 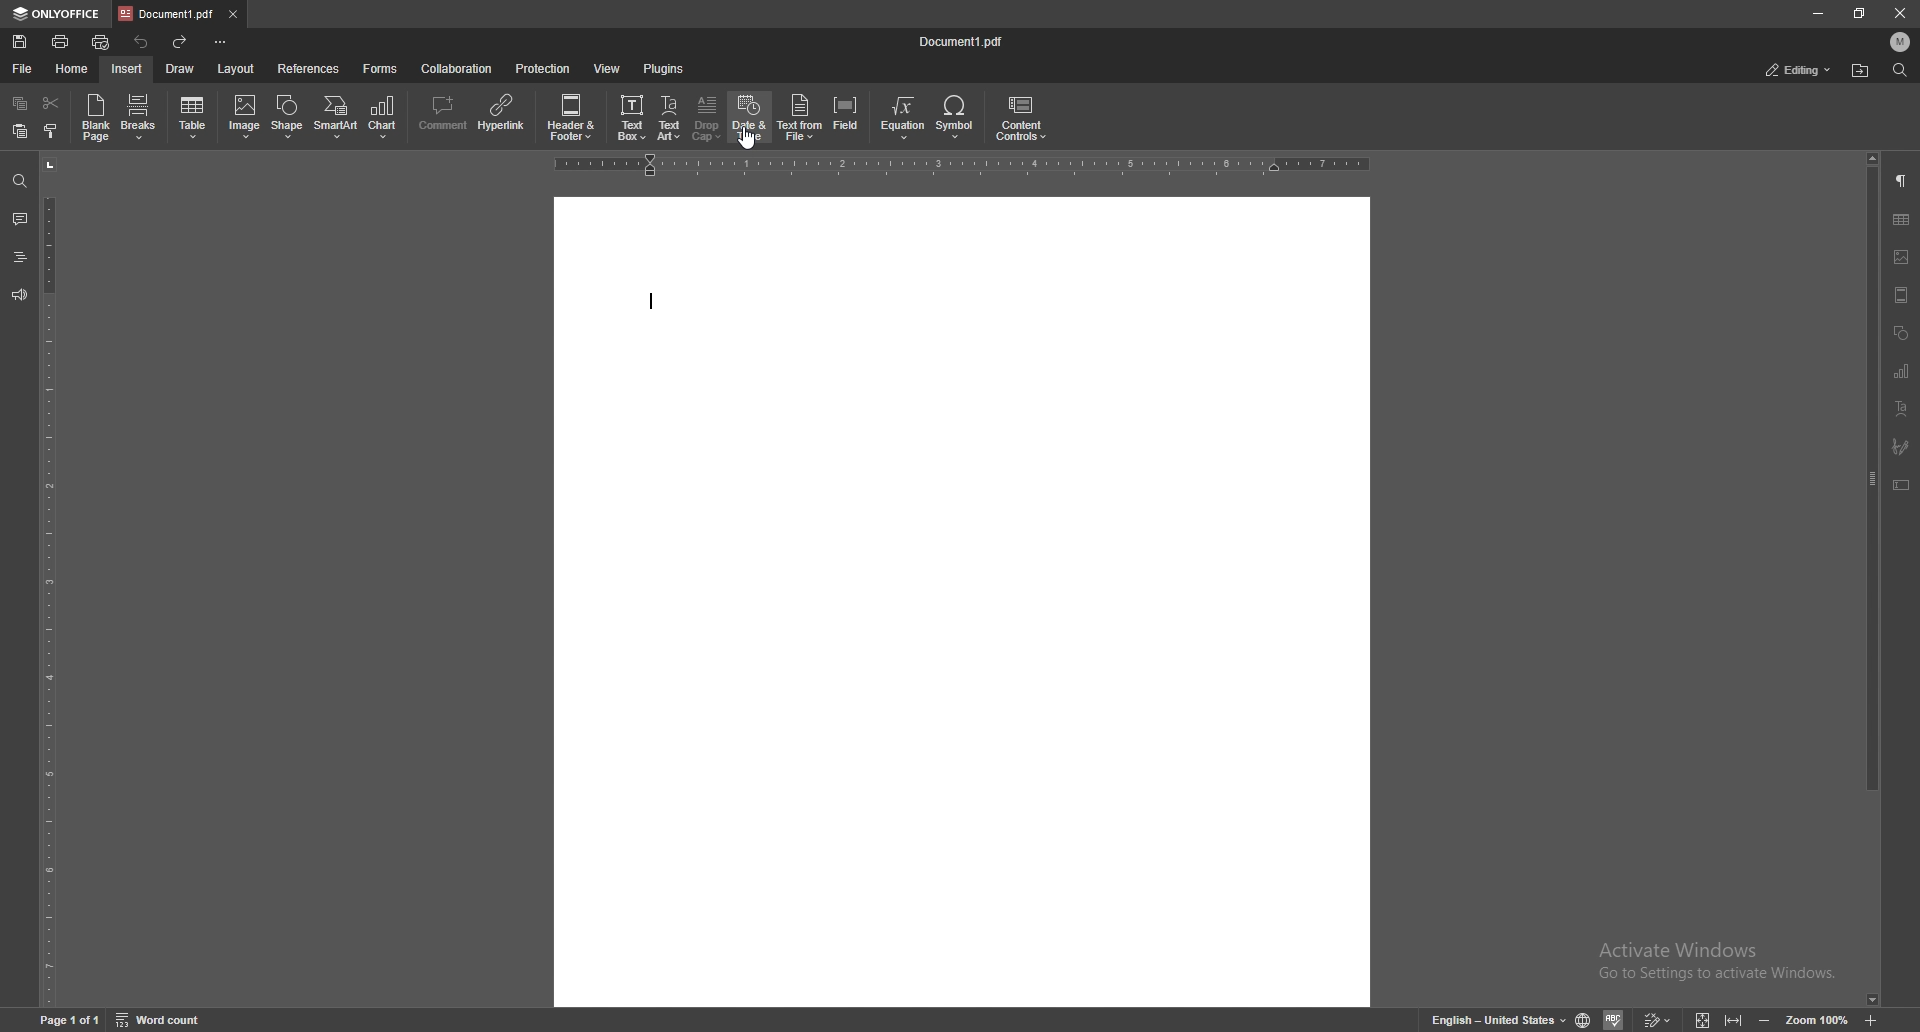 I want to click on text from file, so click(x=801, y=116).